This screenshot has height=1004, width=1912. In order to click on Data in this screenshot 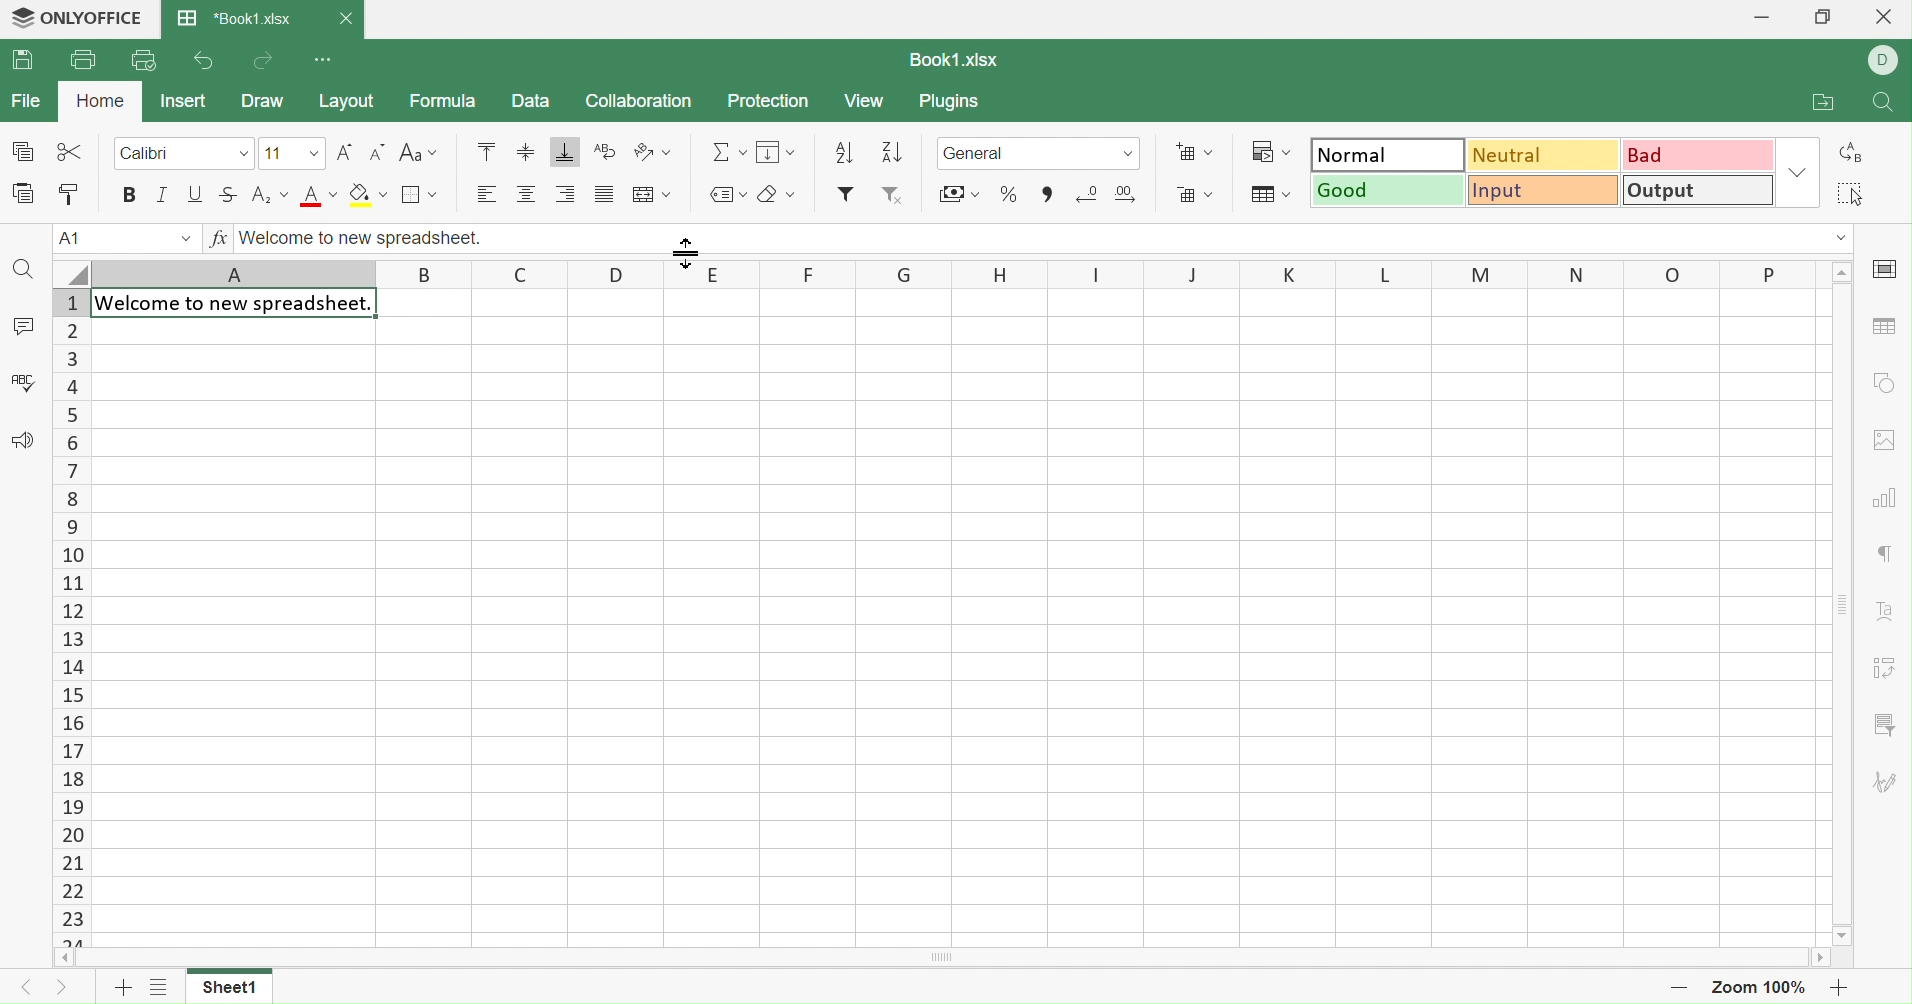, I will do `click(530, 102)`.